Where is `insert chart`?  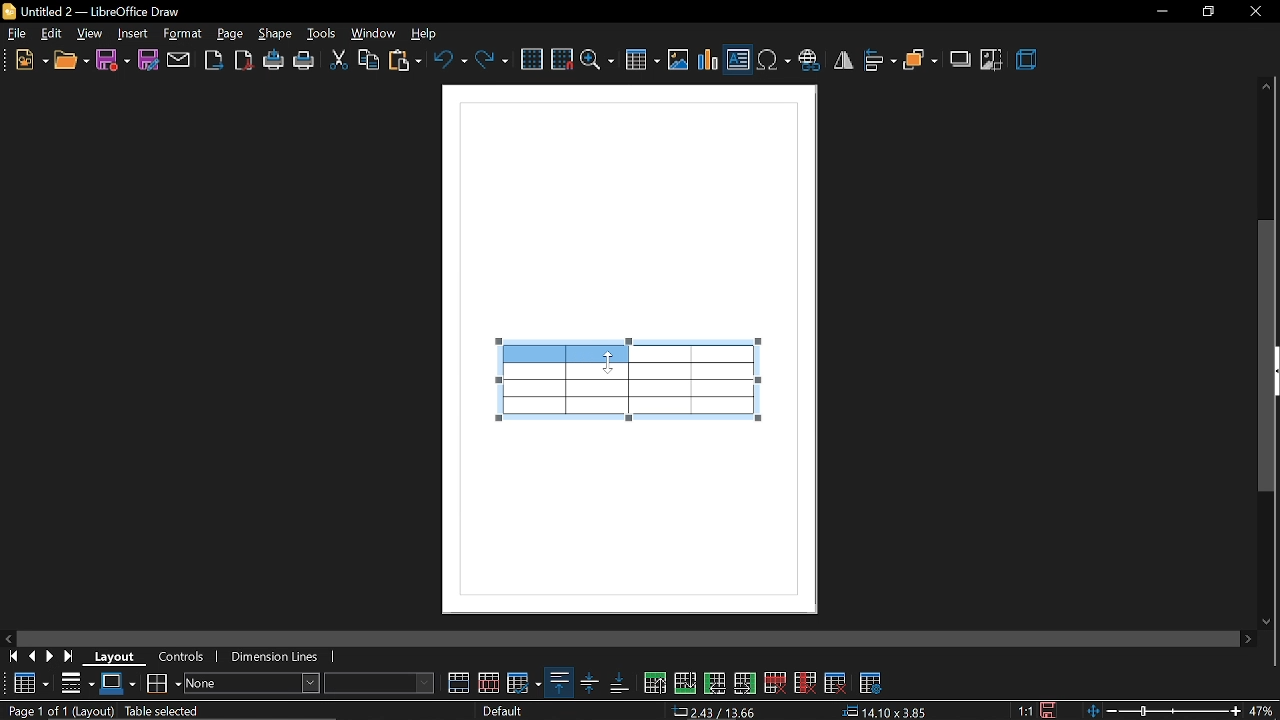 insert chart is located at coordinates (708, 58).